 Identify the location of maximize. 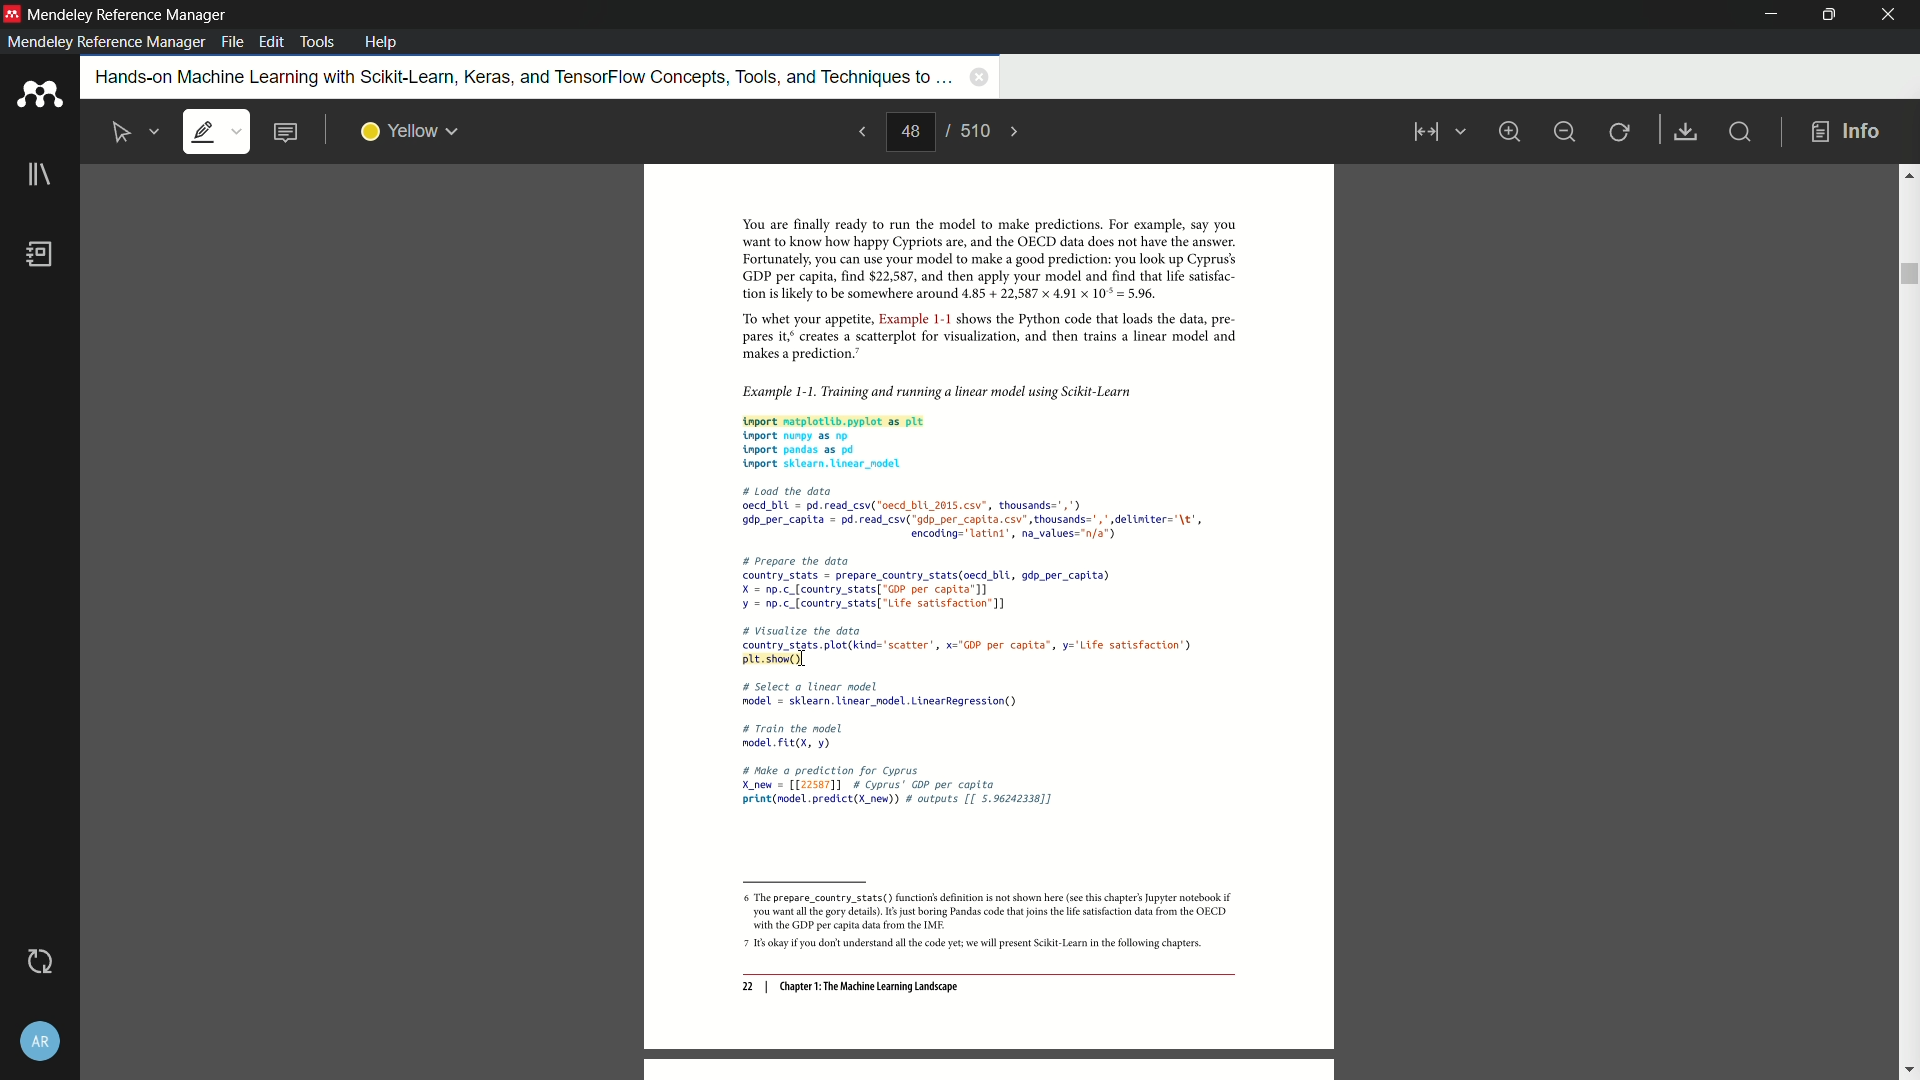
(1825, 14).